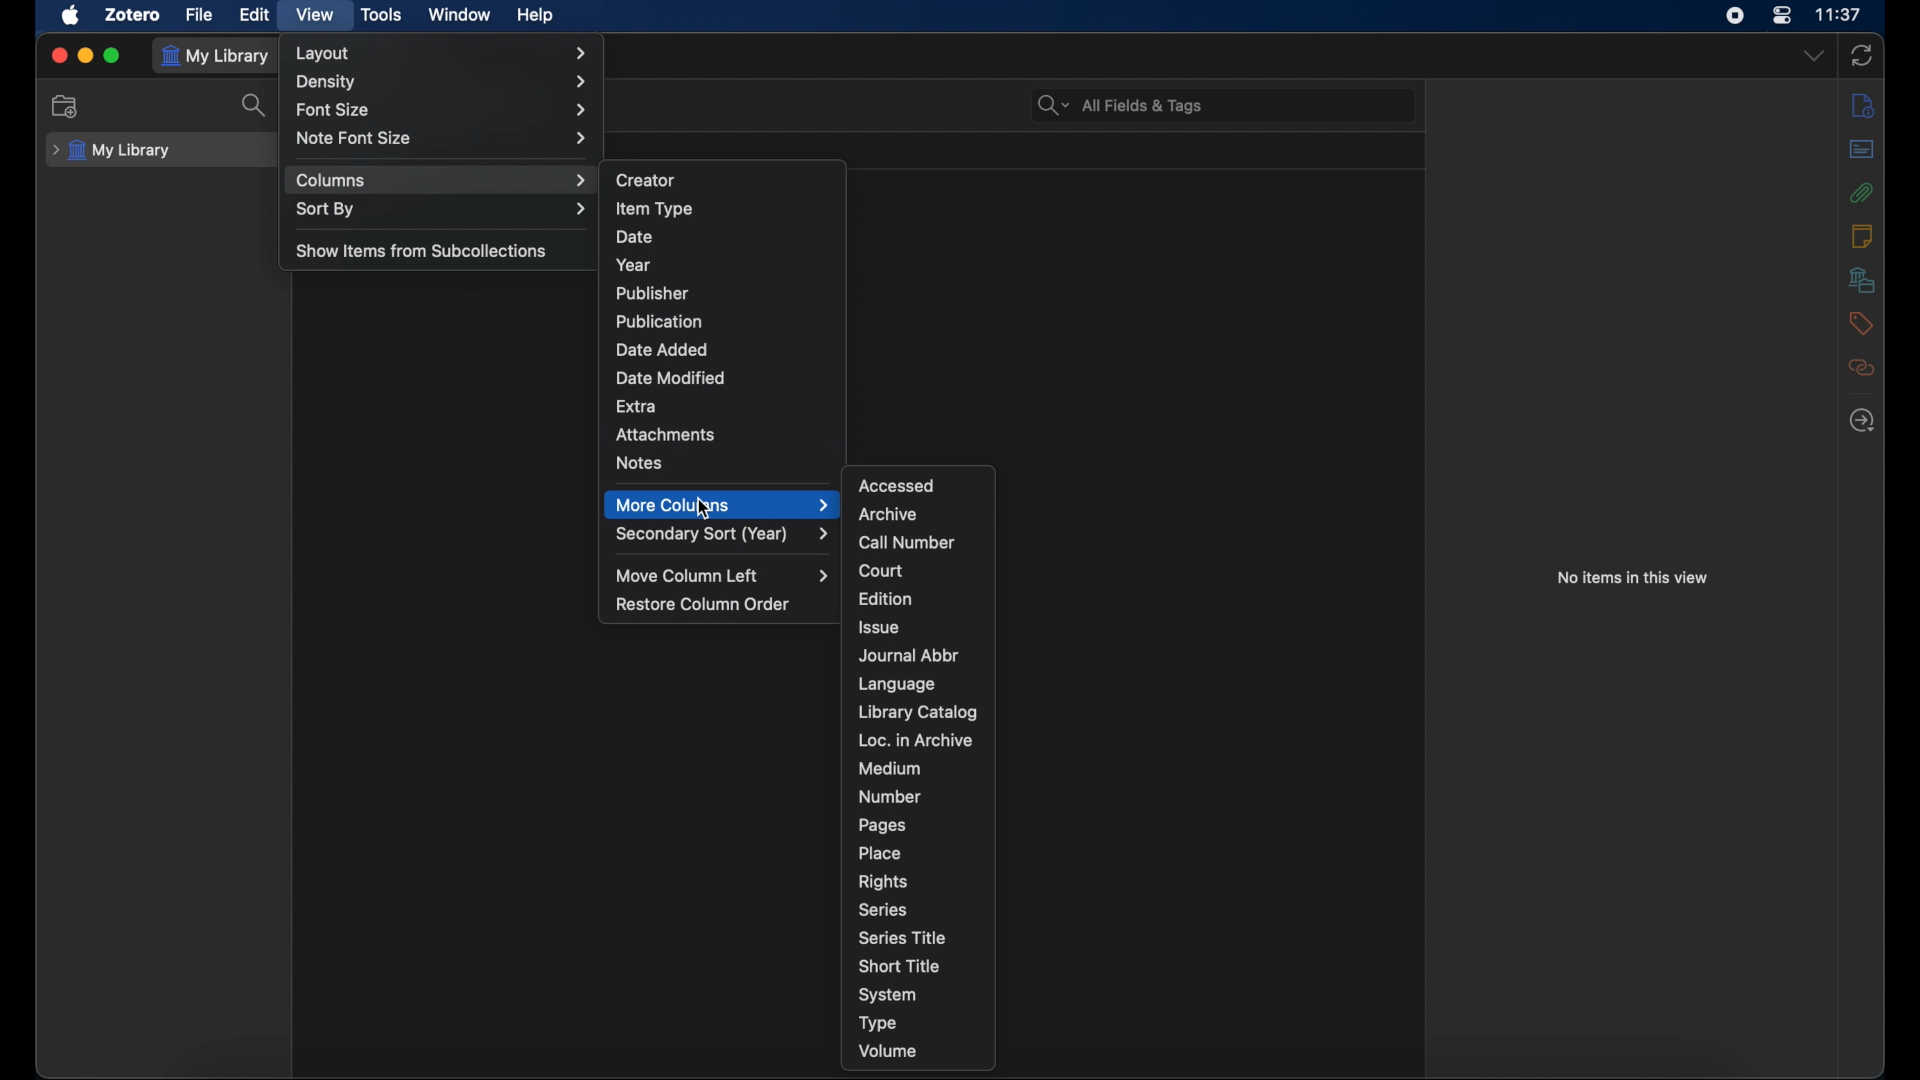 The image size is (1920, 1080). What do you see at coordinates (899, 964) in the screenshot?
I see `short title` at bounding box center [899, 964].